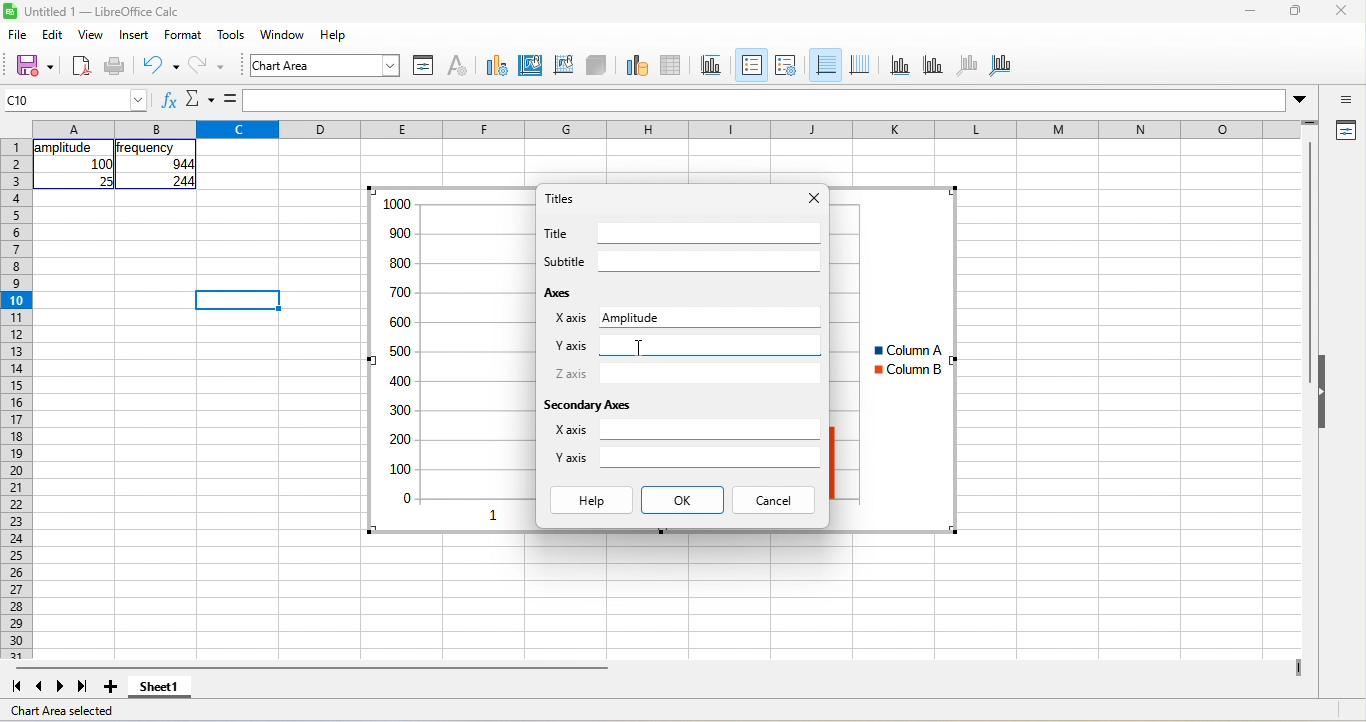  I want to click on 3d view, so click(596, 66).